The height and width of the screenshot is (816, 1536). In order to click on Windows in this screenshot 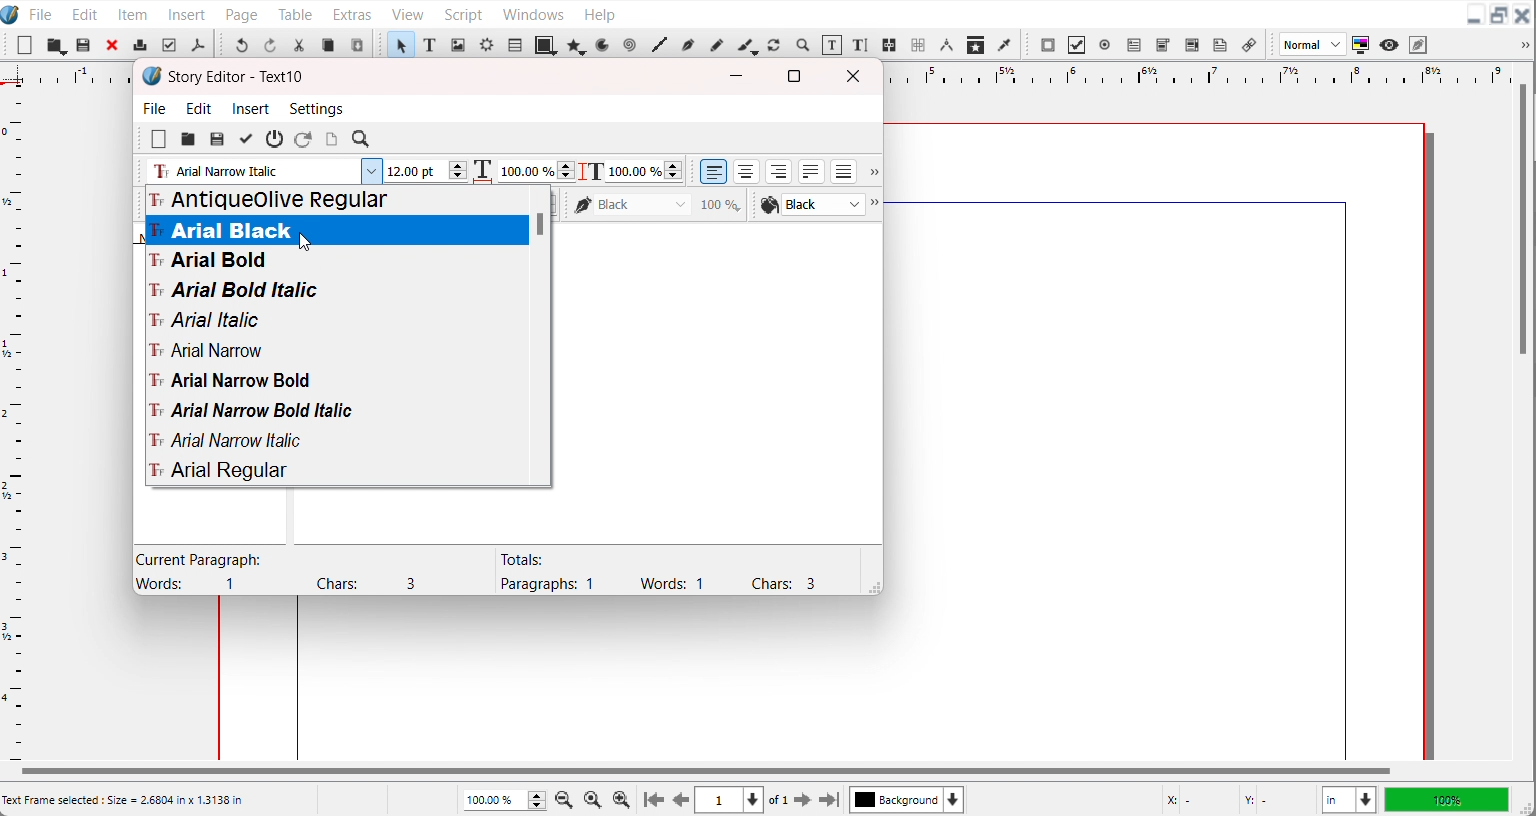, I will do `click(533, 12)`.